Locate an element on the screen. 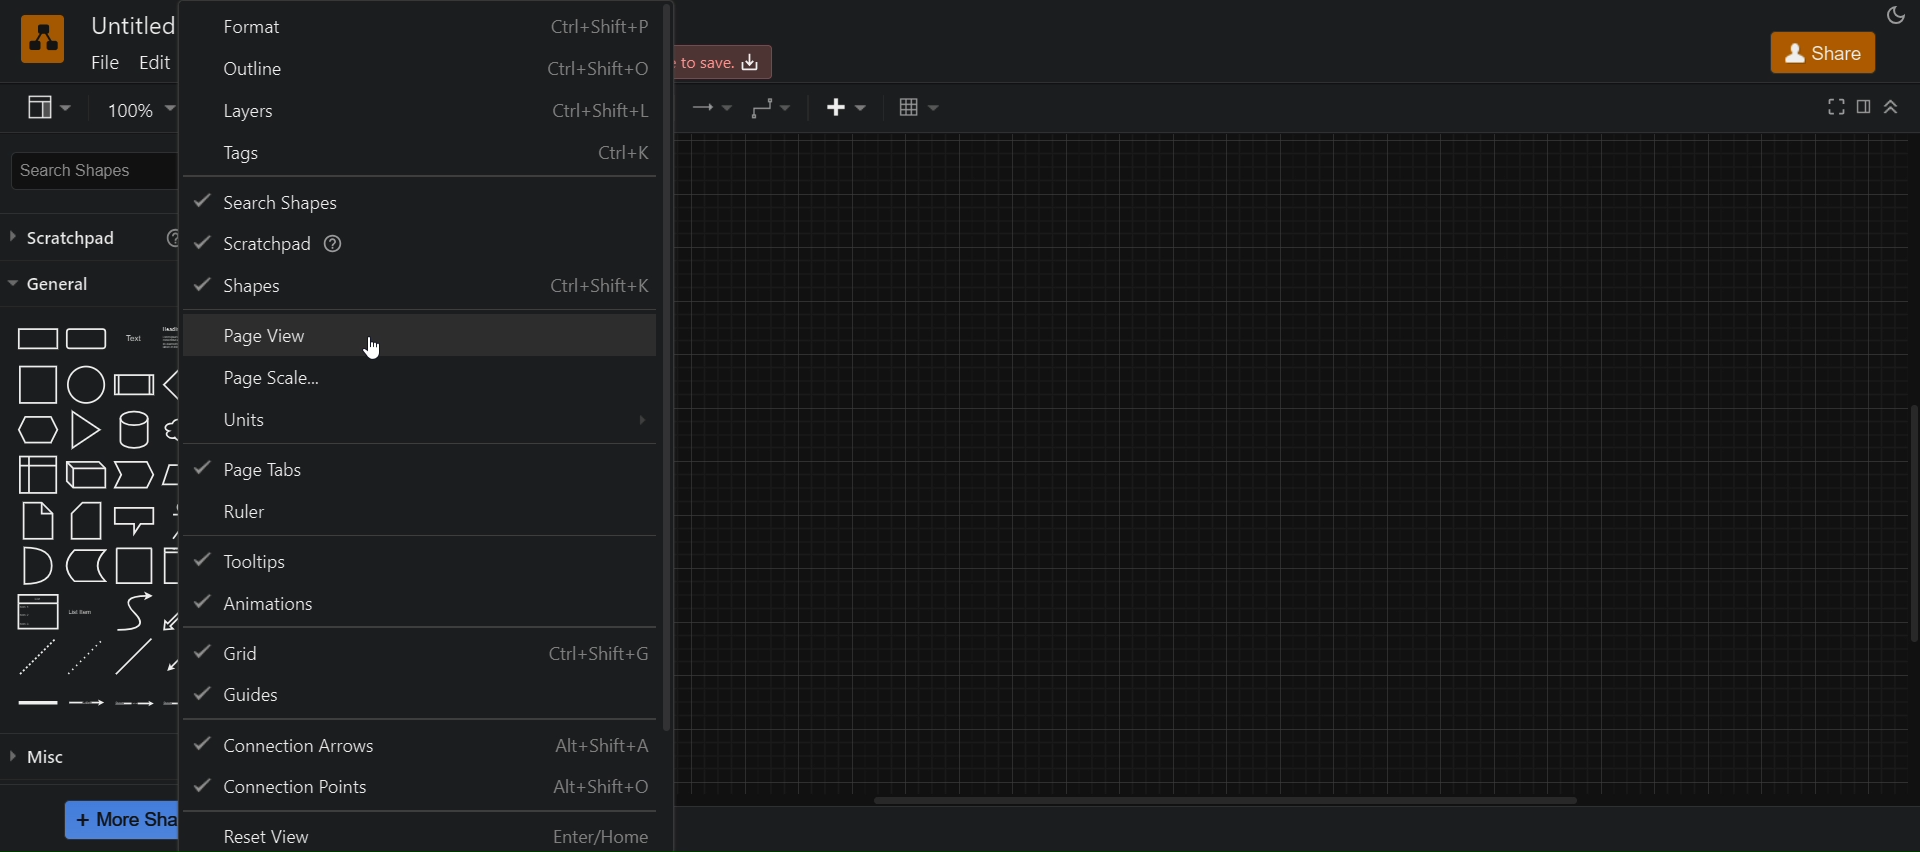  zoom is located at coordinates (139, 106).